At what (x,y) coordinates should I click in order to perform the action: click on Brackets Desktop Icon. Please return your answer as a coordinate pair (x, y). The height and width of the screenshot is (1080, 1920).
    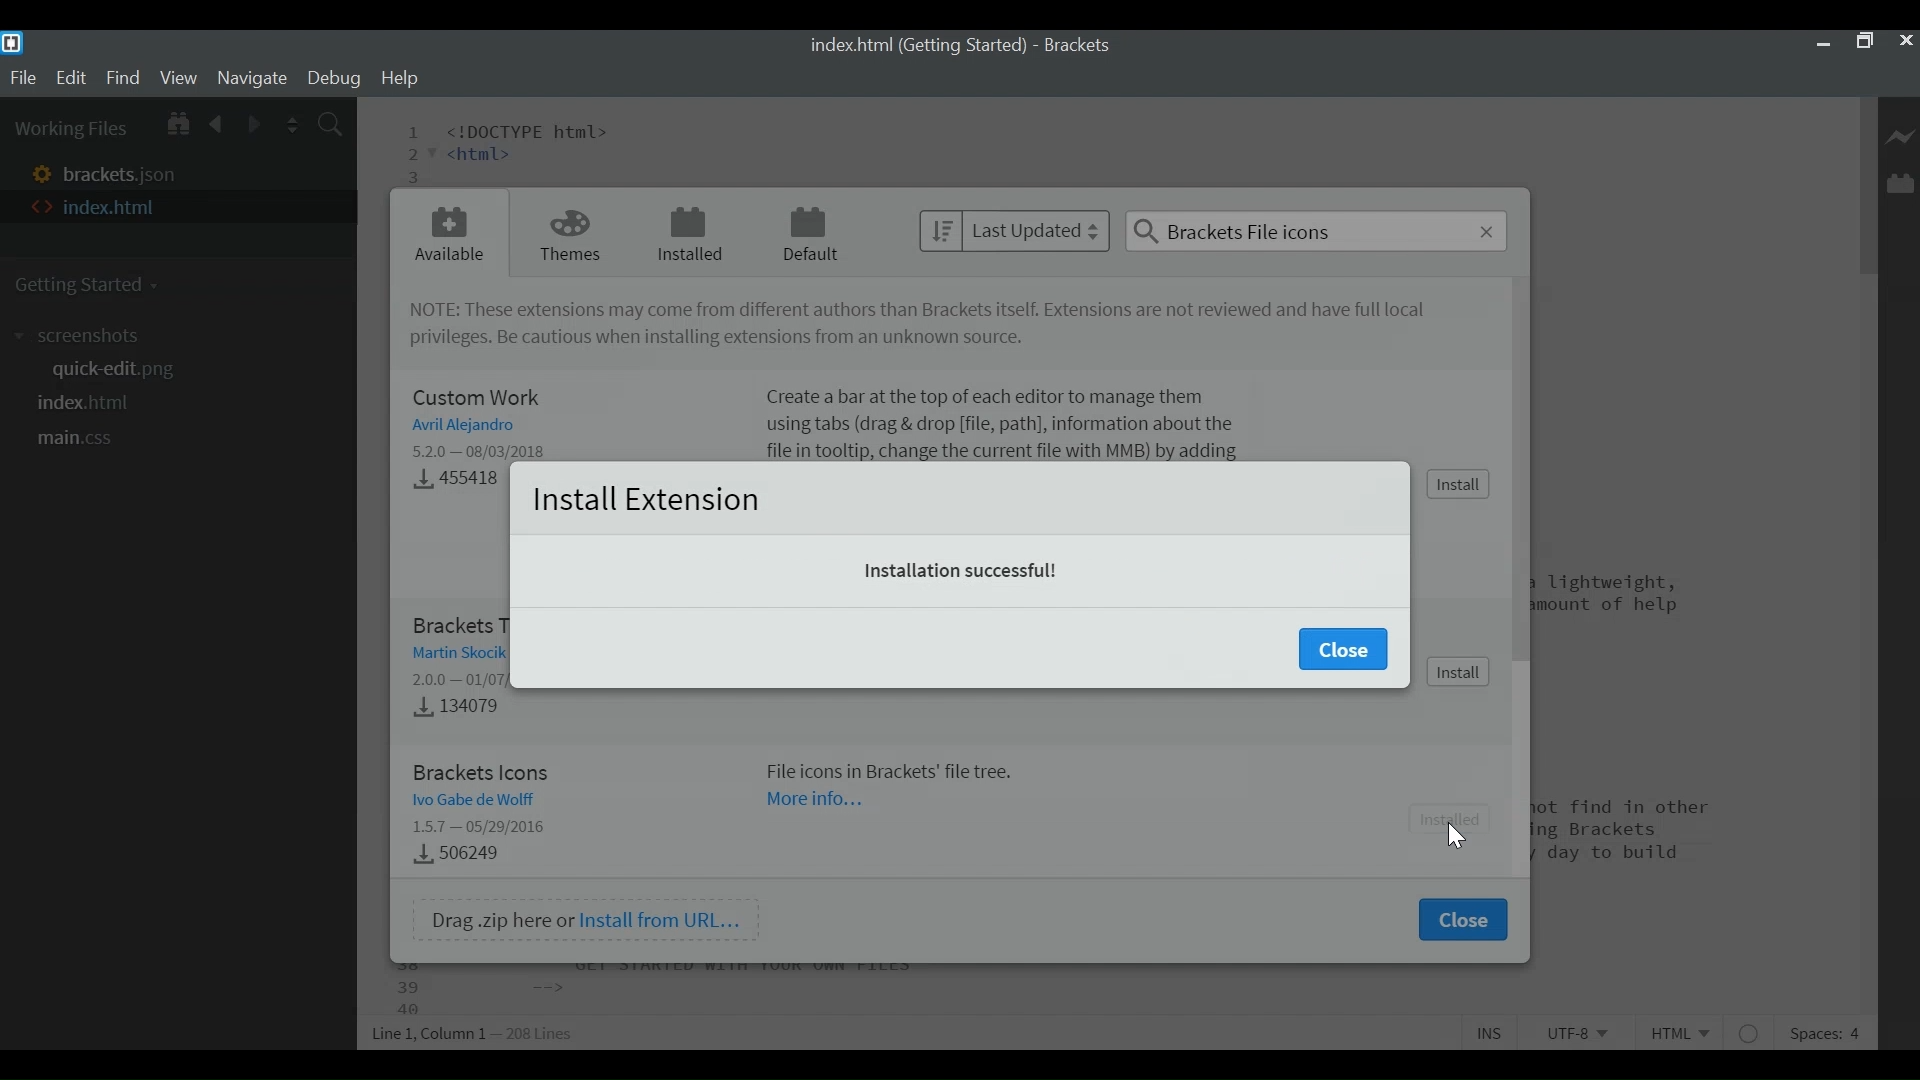
    Looking at the image, I should click on (16, 43).